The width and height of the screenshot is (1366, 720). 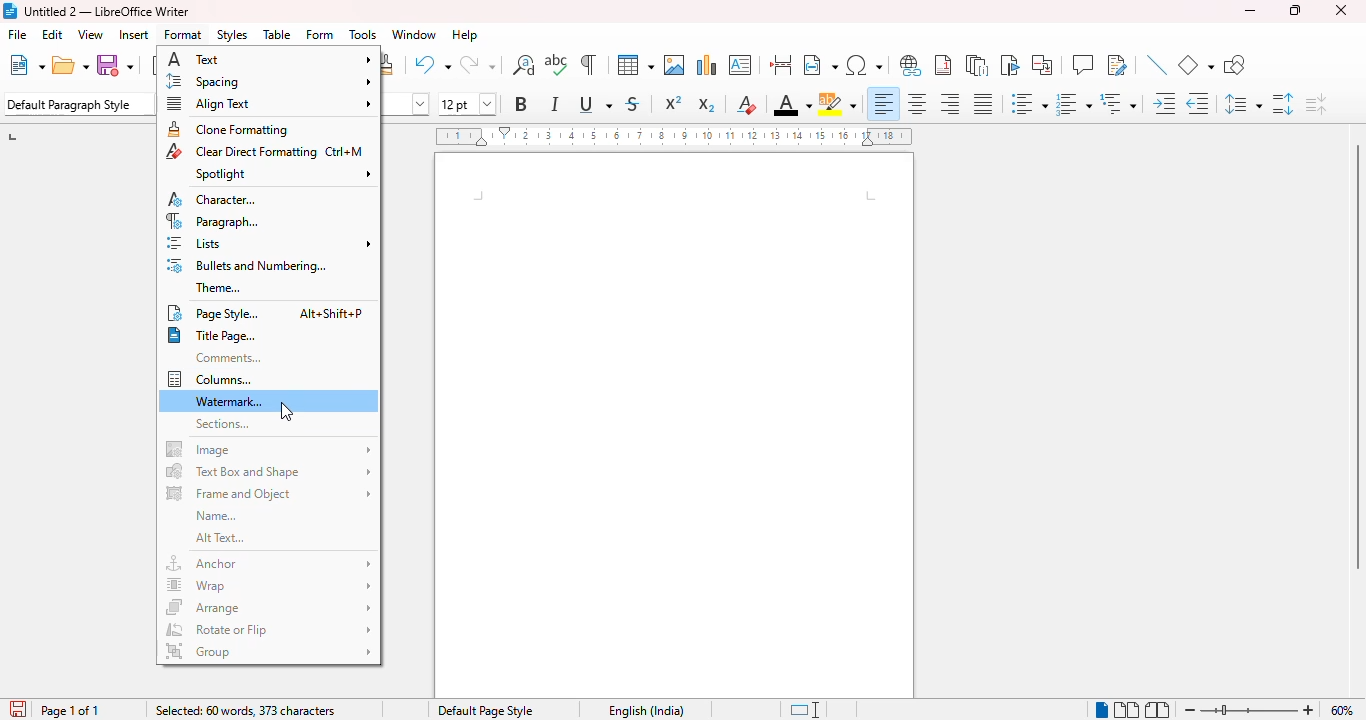 I want to click on open, so click(x=71, y=65).